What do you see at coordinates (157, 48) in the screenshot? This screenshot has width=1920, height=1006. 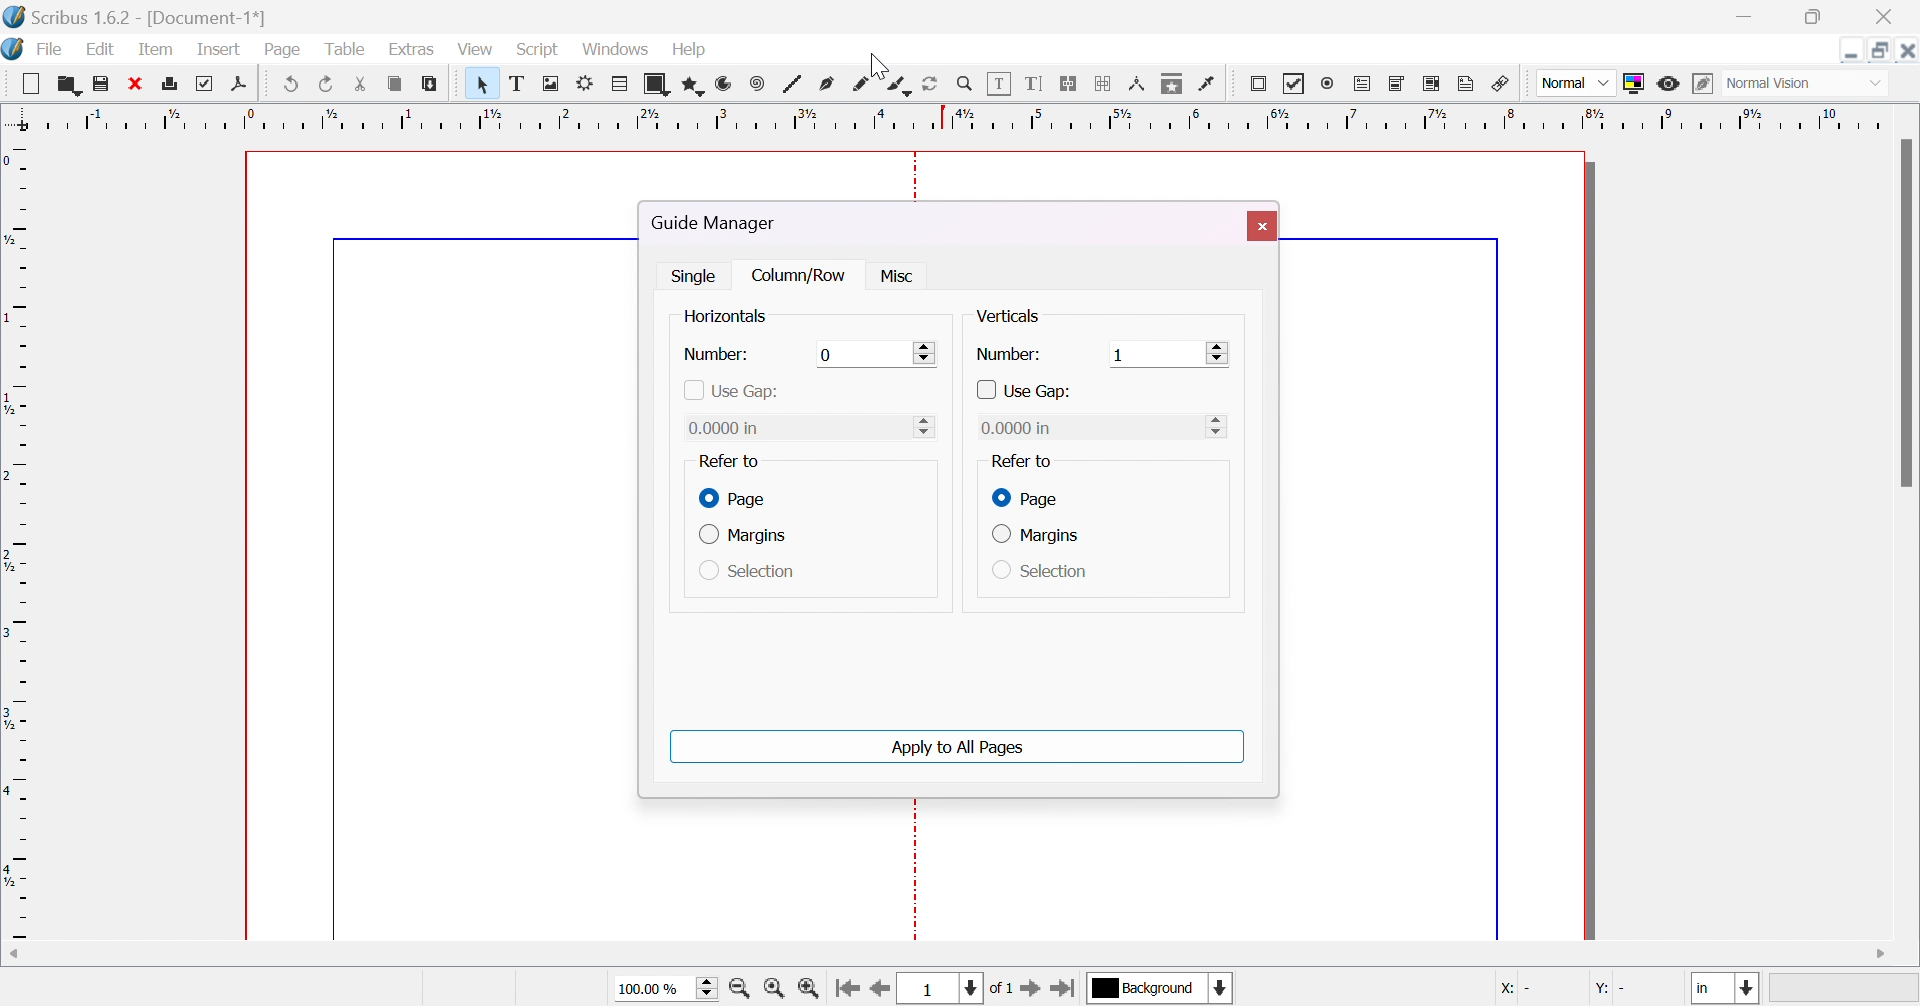 I see `item` at bounding box center [157, 48].